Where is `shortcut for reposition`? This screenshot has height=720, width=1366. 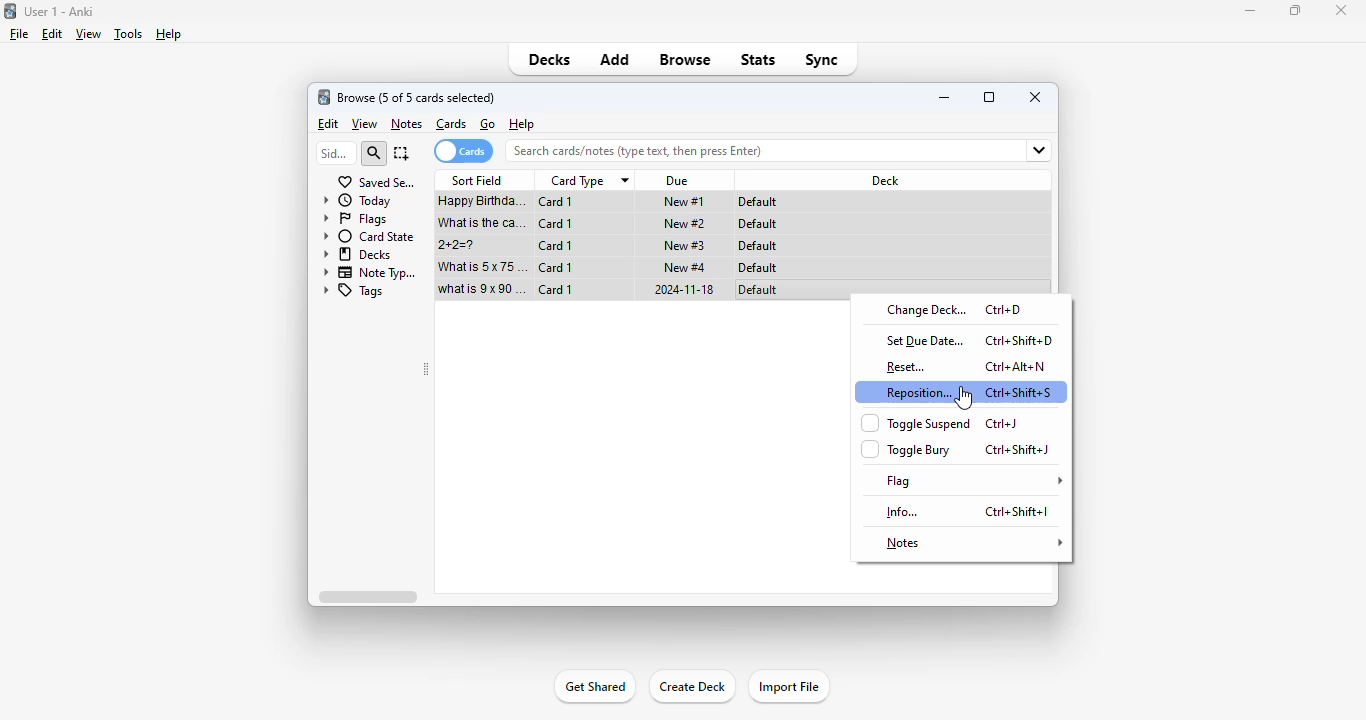 shortcut for reposition is located at coordinates (1019, 393).